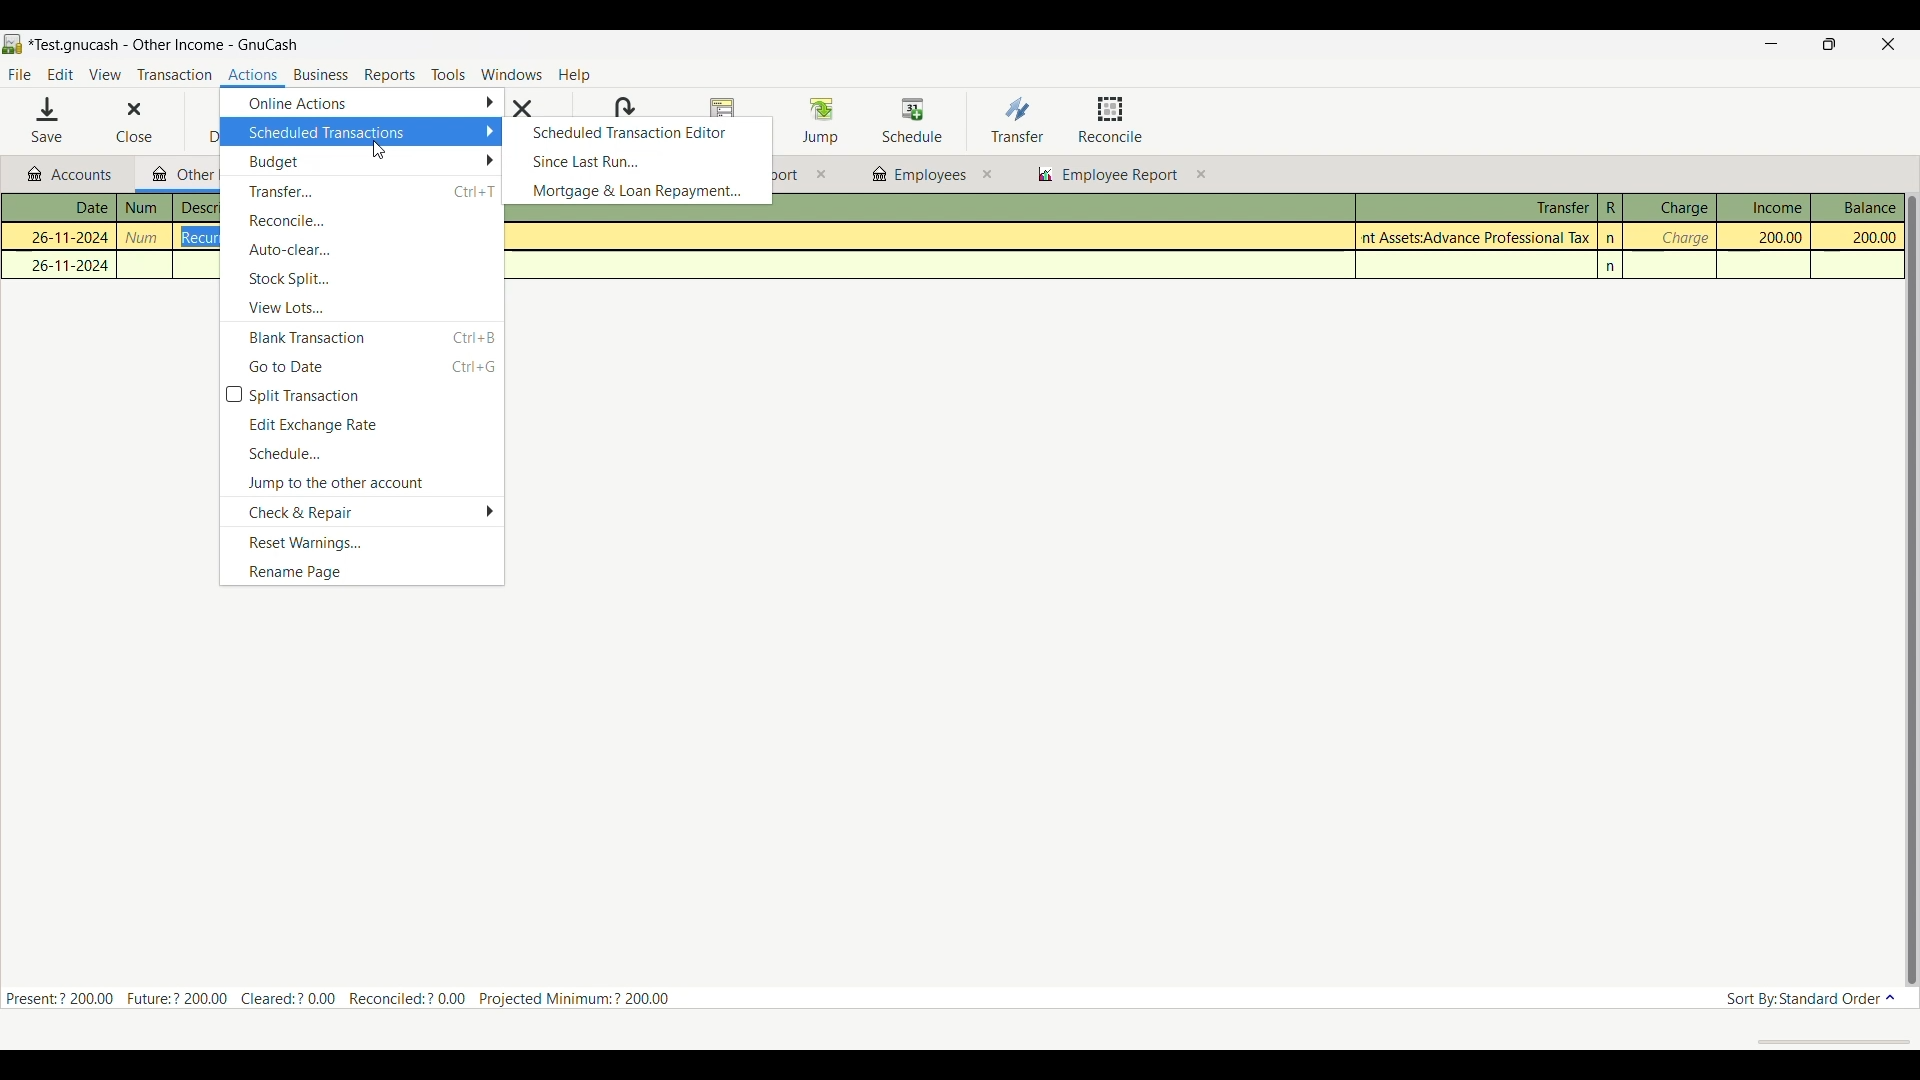  Describe the element at coordinates (361, 543) in the screenshot. I see `Reset warnings` at that location.